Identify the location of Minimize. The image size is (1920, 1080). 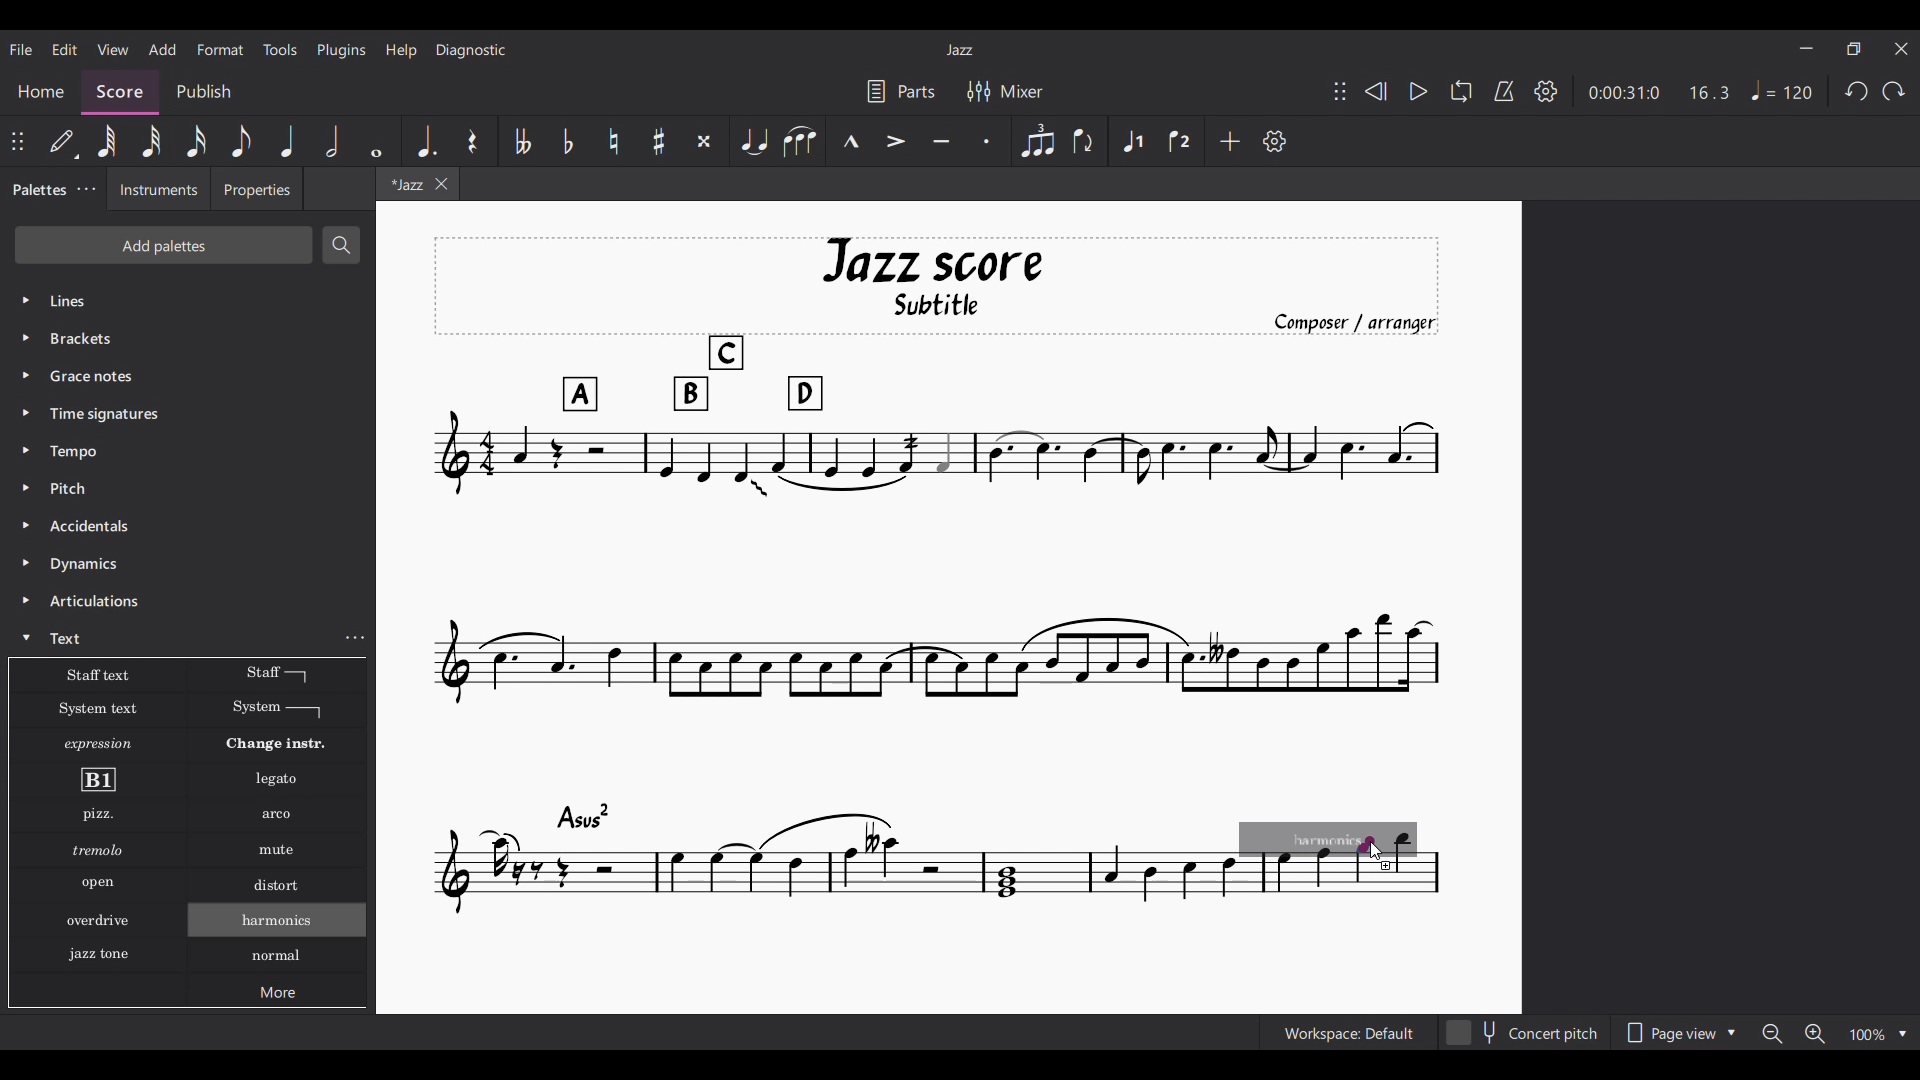
(1806, 48).